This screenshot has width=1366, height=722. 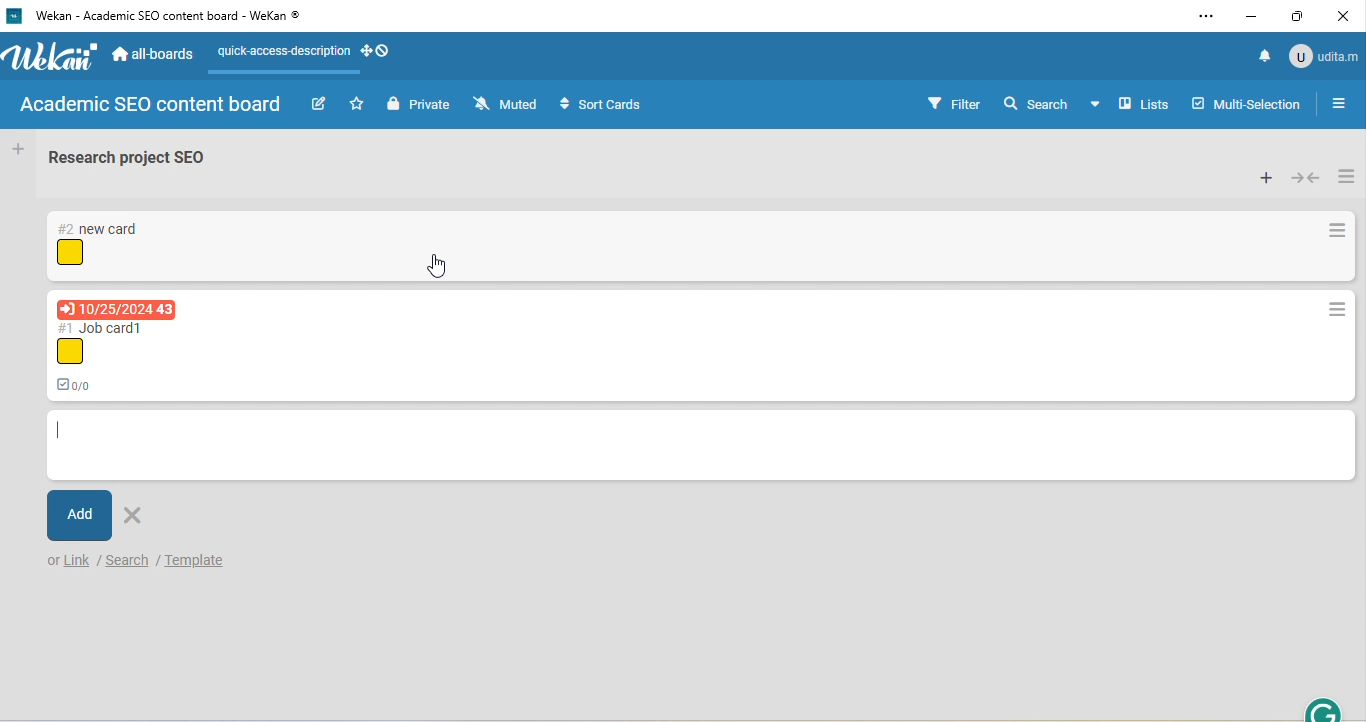 What do you see at coordinates (281, 51) in the screenshot?
I see `quick access description` at bounding box center [281, 51].